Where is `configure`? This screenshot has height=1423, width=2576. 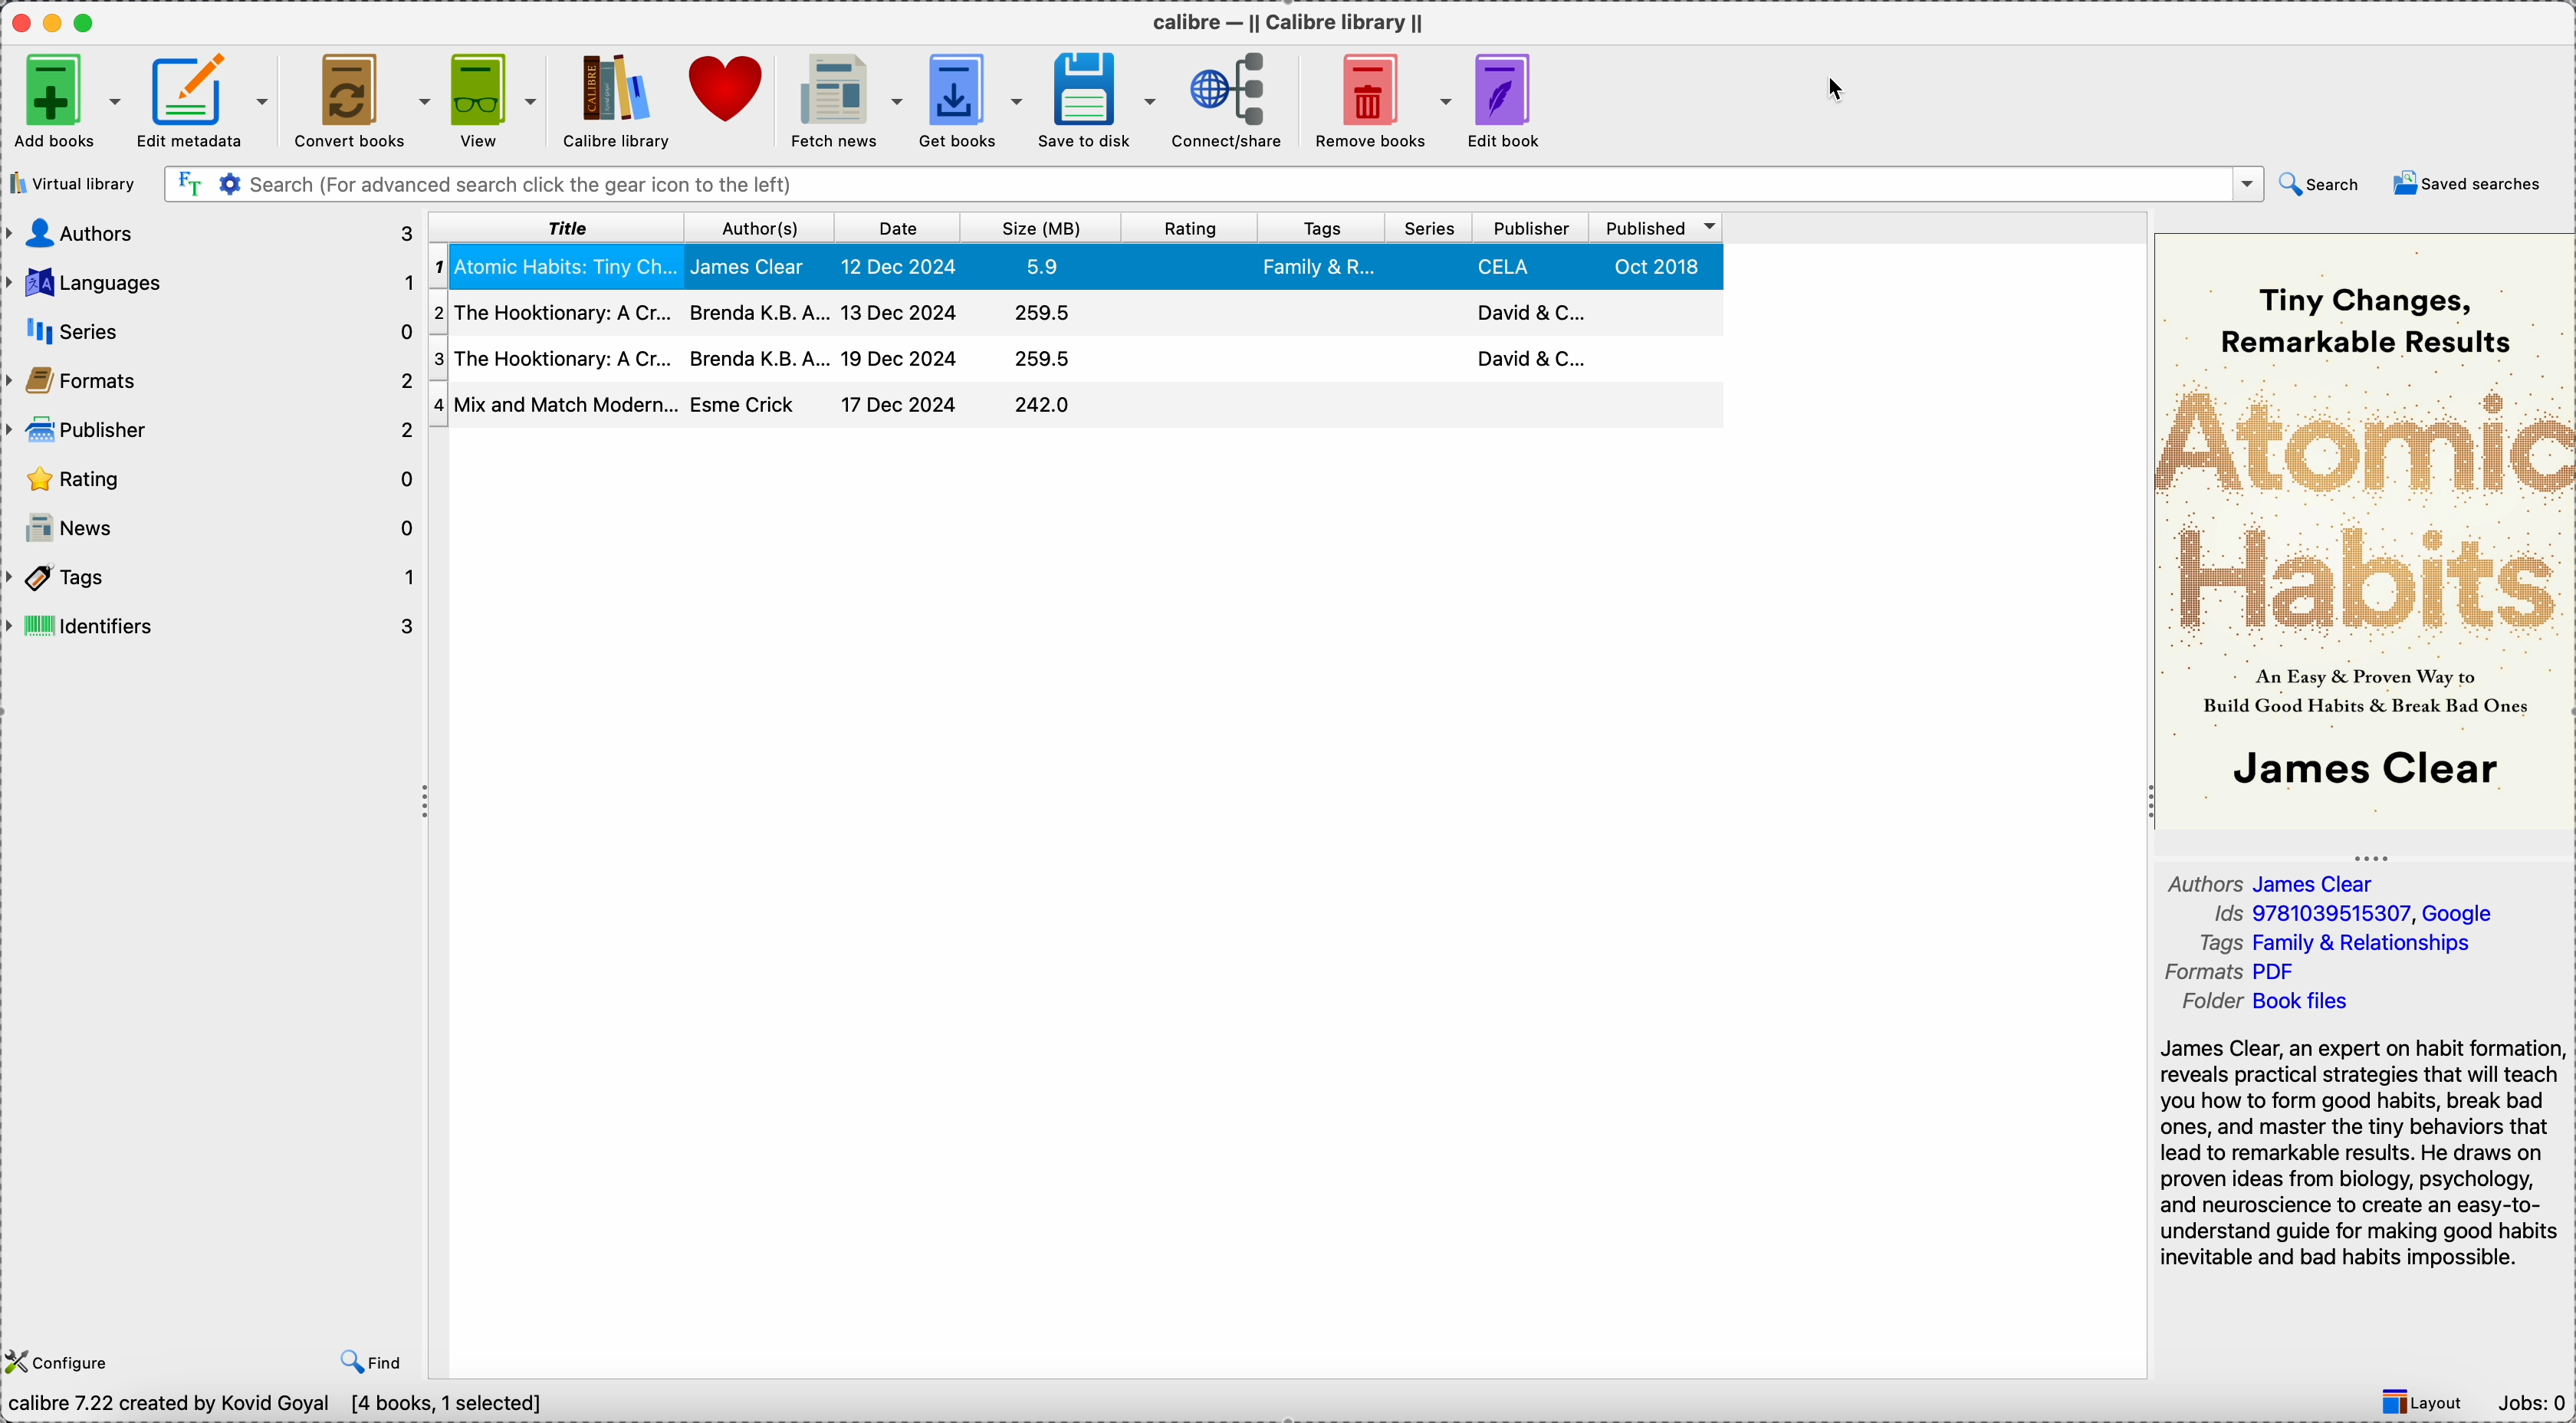 configure is located at coordinates (60, 1361).